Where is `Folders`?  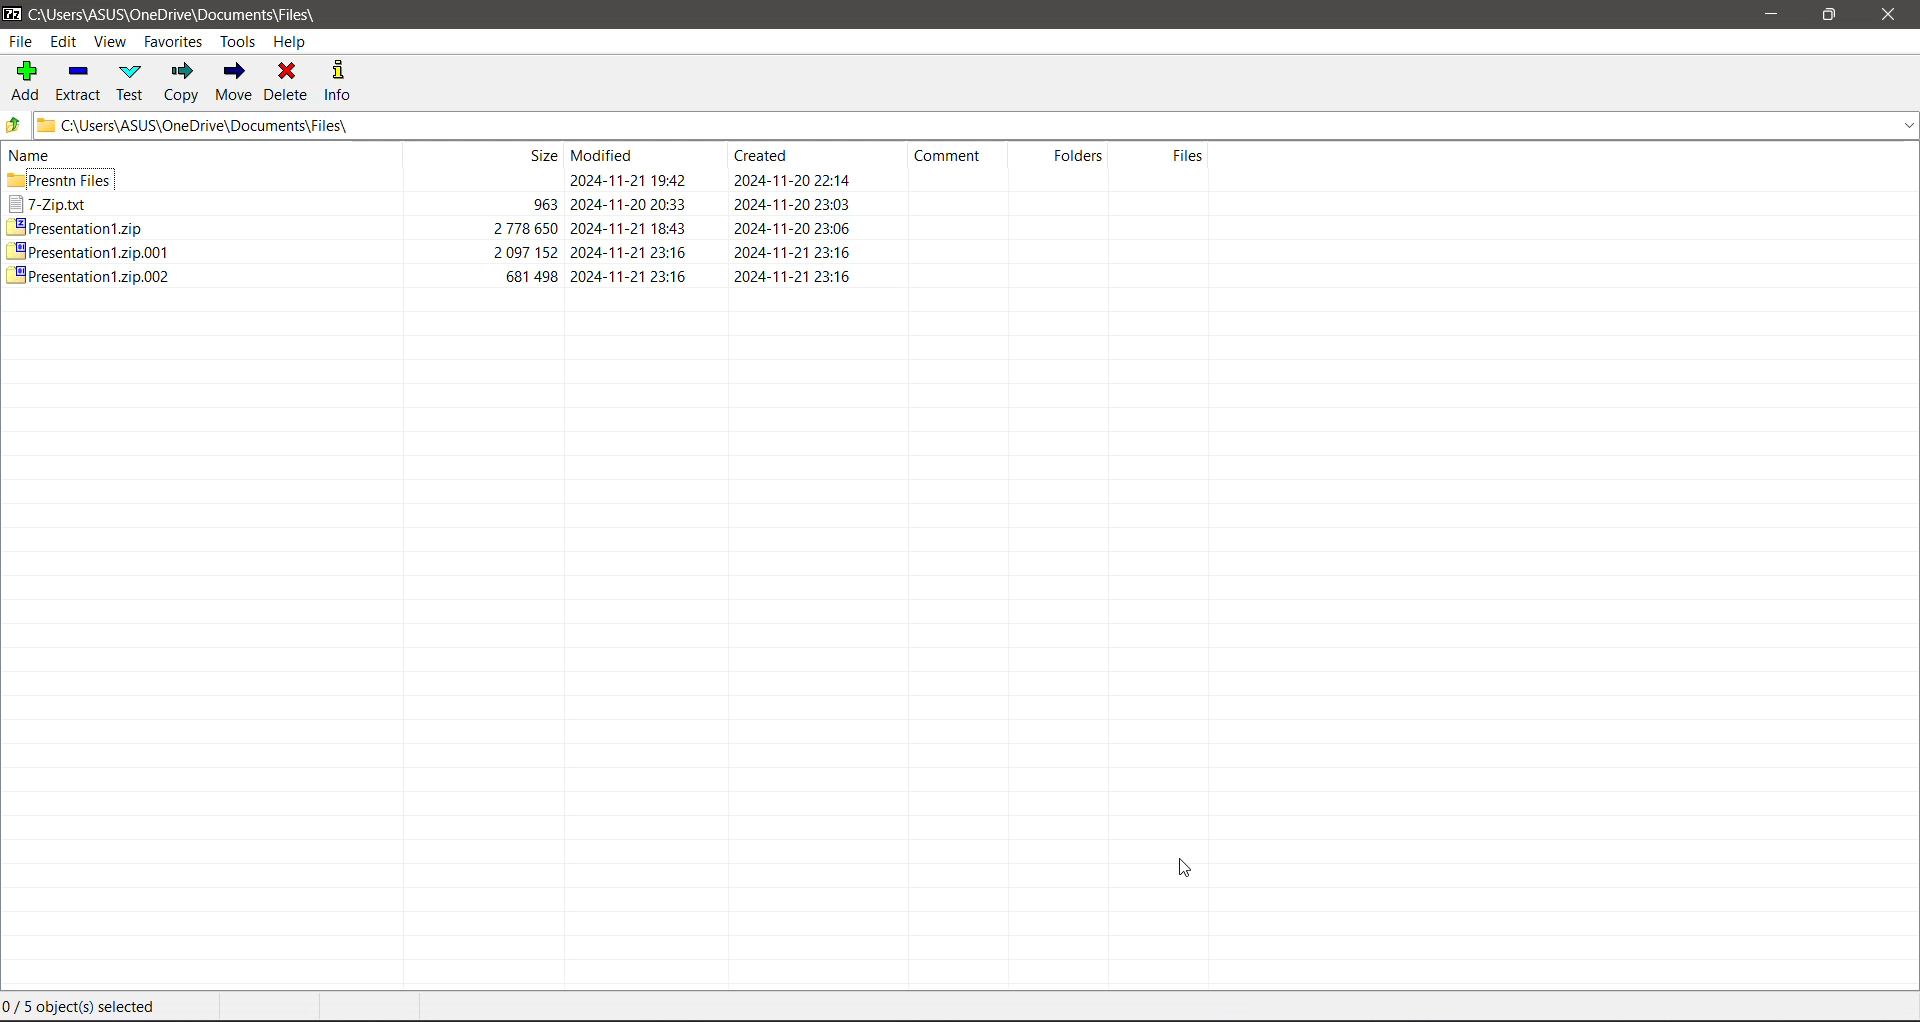
Folders is located at coordinates (1081, 154).